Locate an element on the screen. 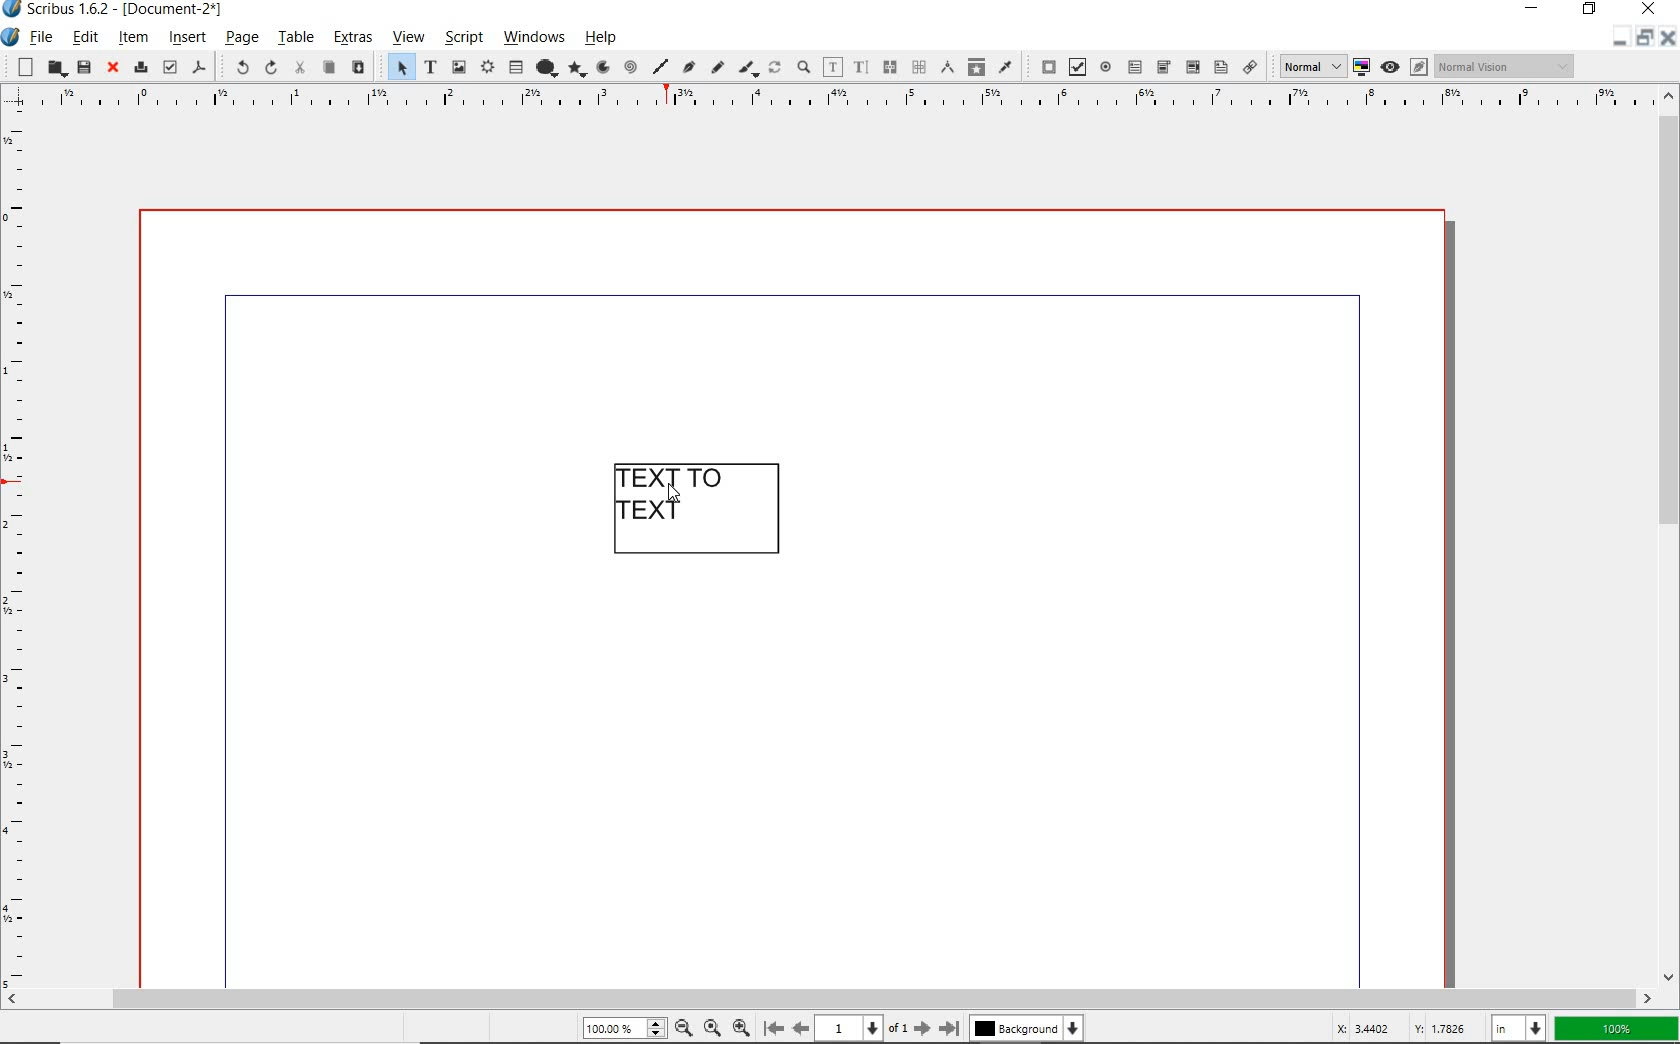  new is located at coordinates (21, 67).